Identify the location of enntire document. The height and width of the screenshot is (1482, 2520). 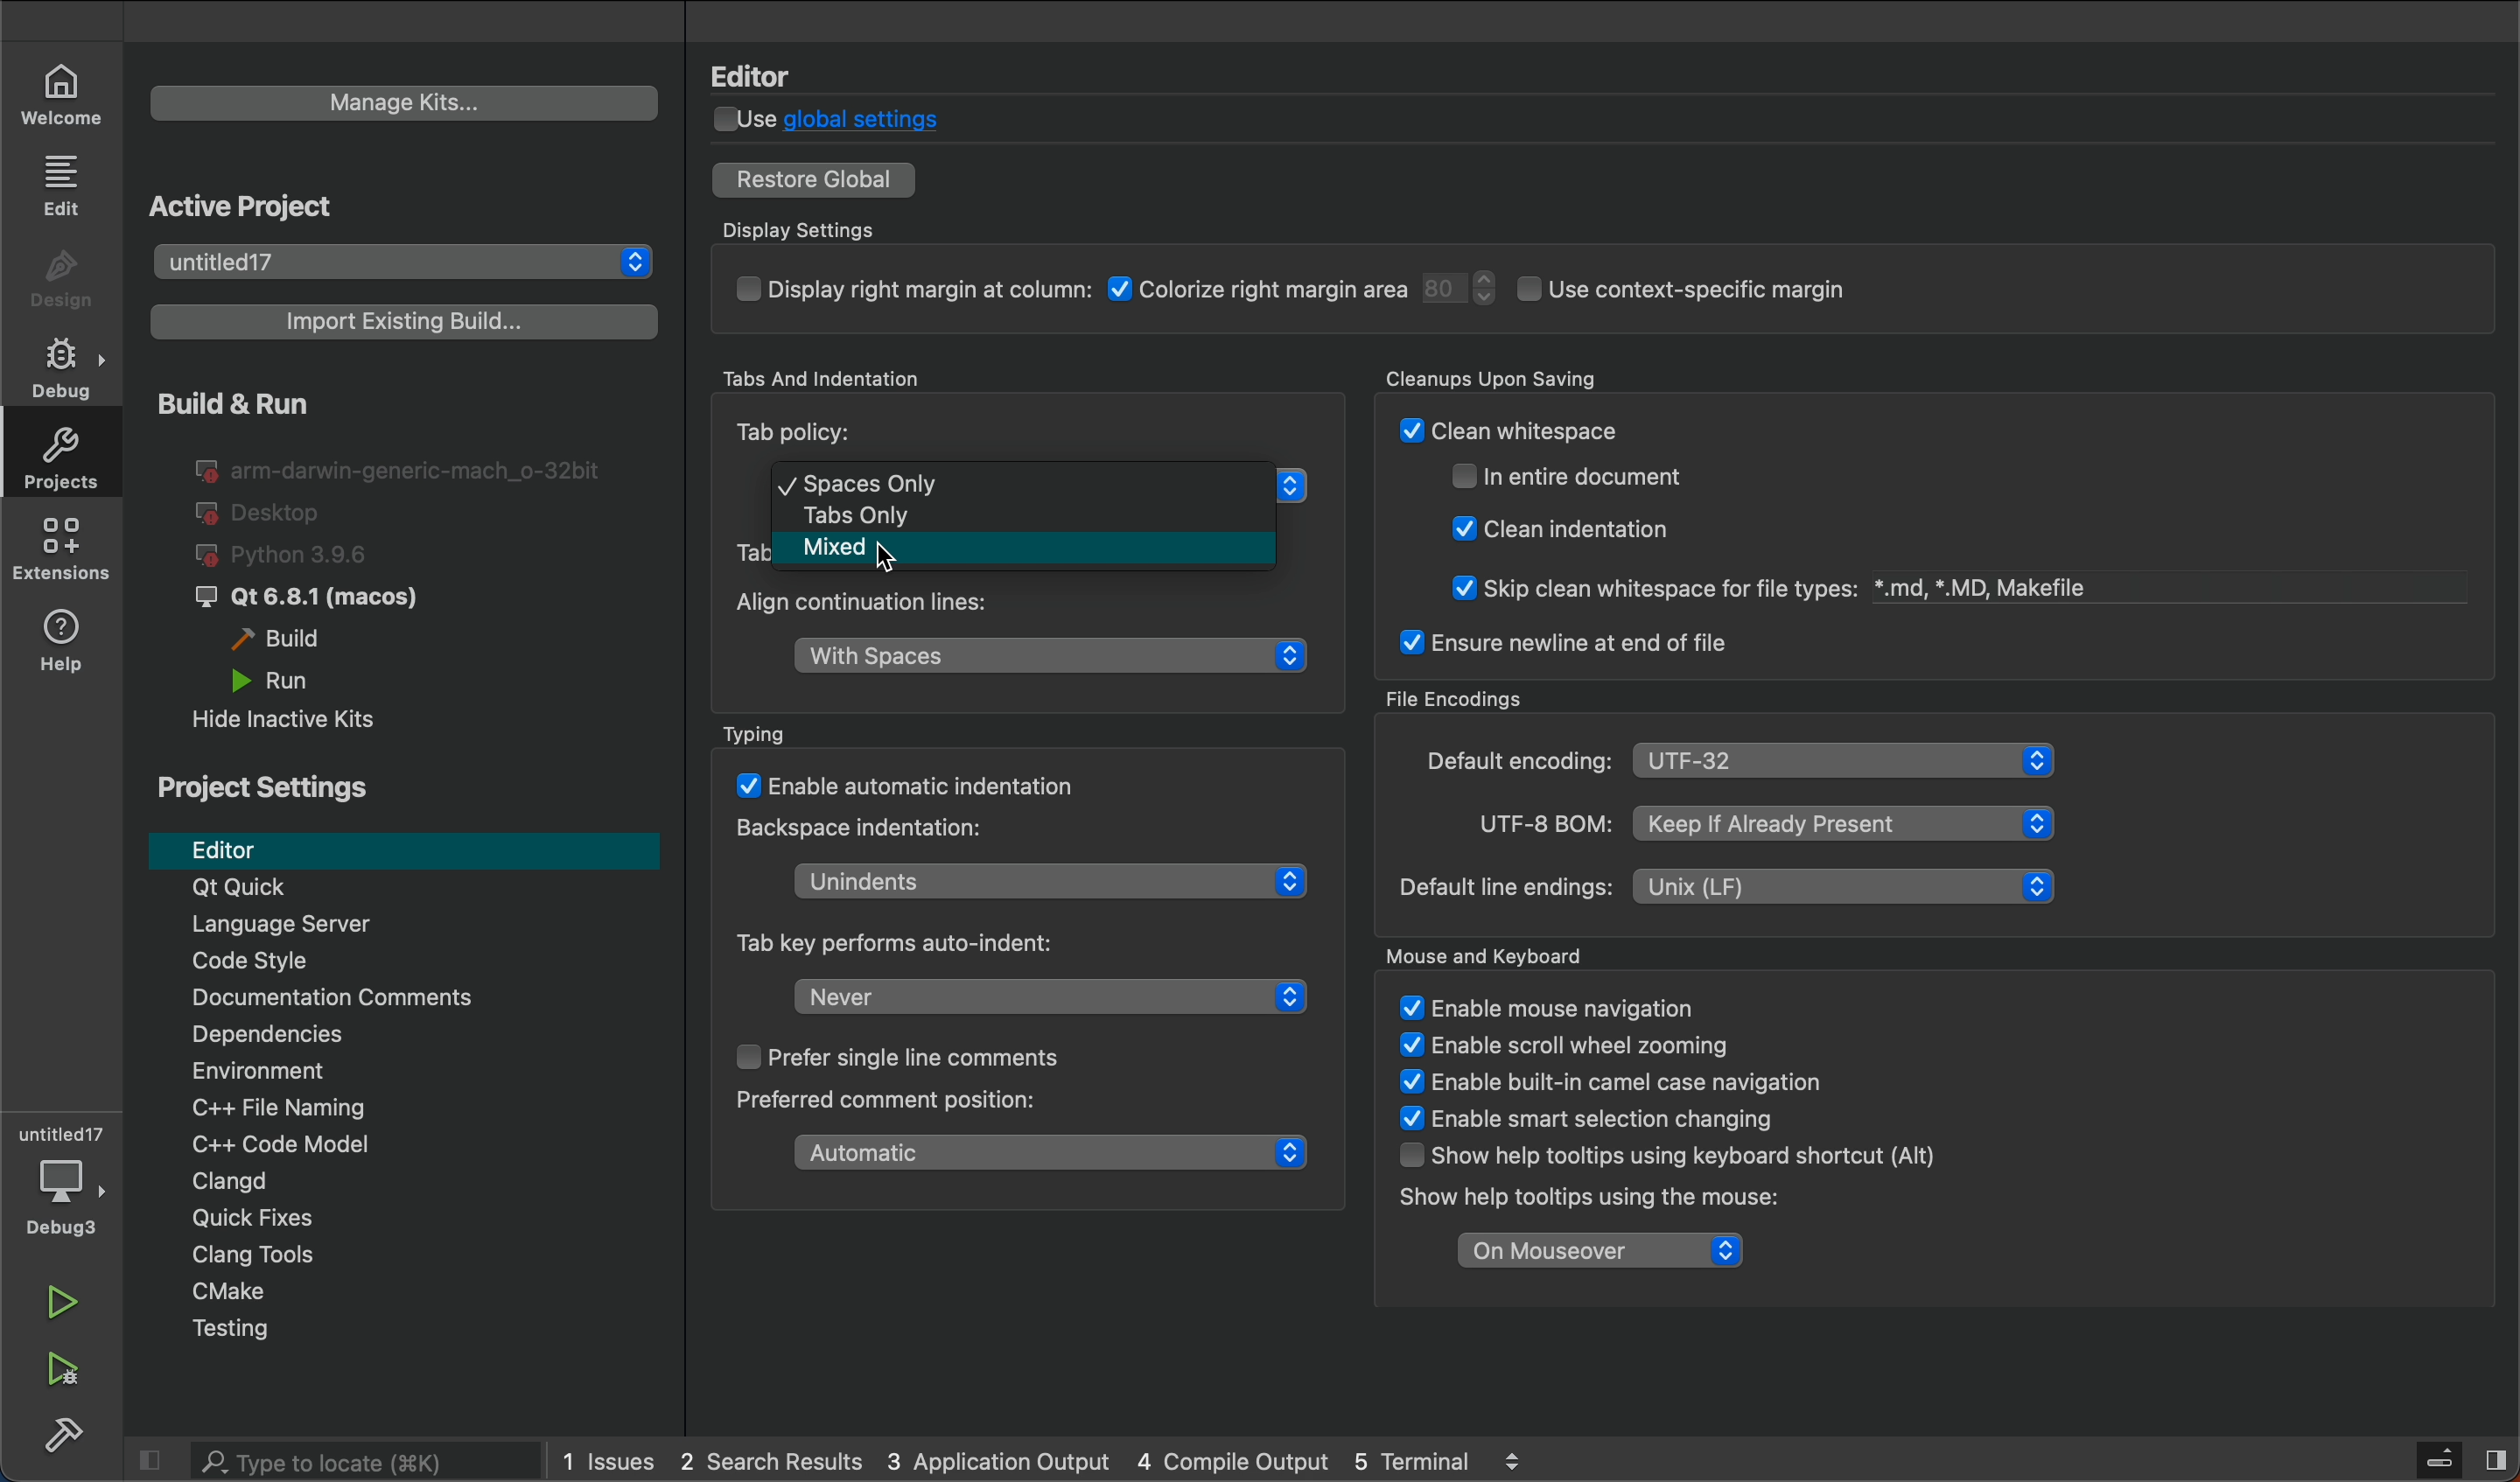
(1582, 477).